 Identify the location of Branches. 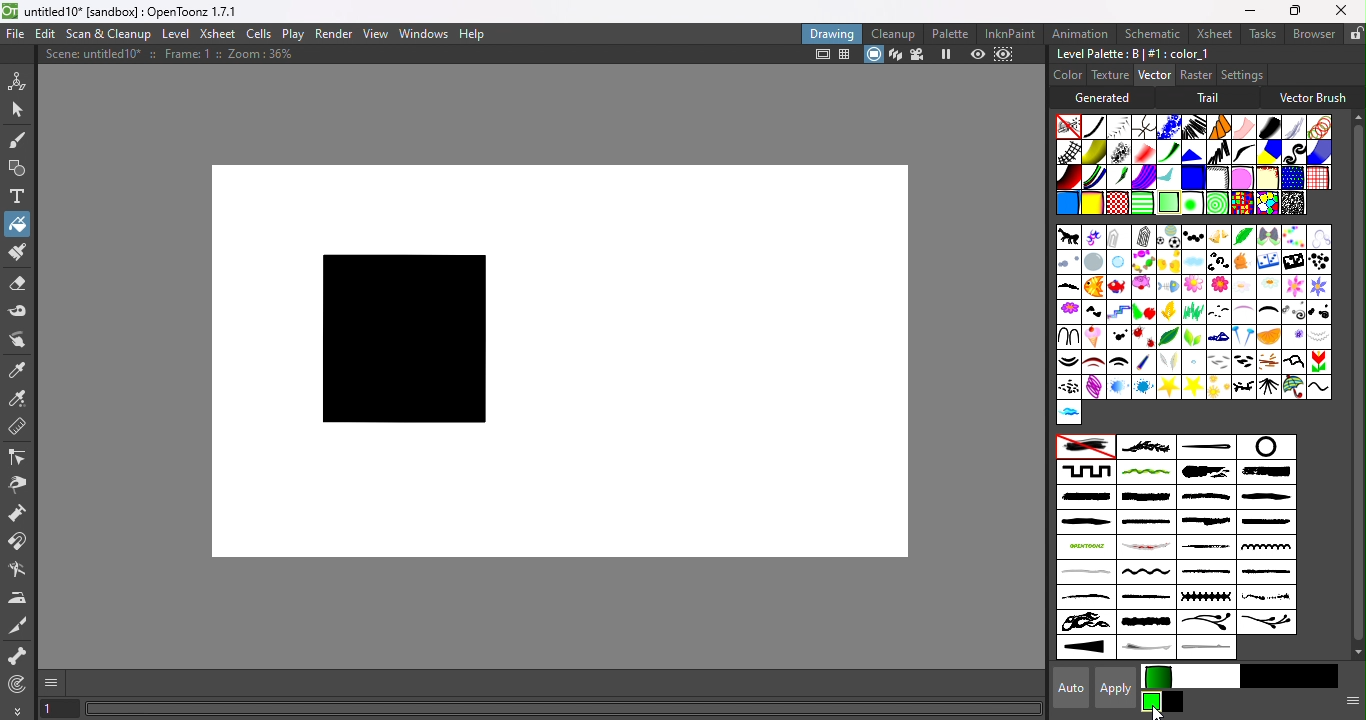
(1146, 446).